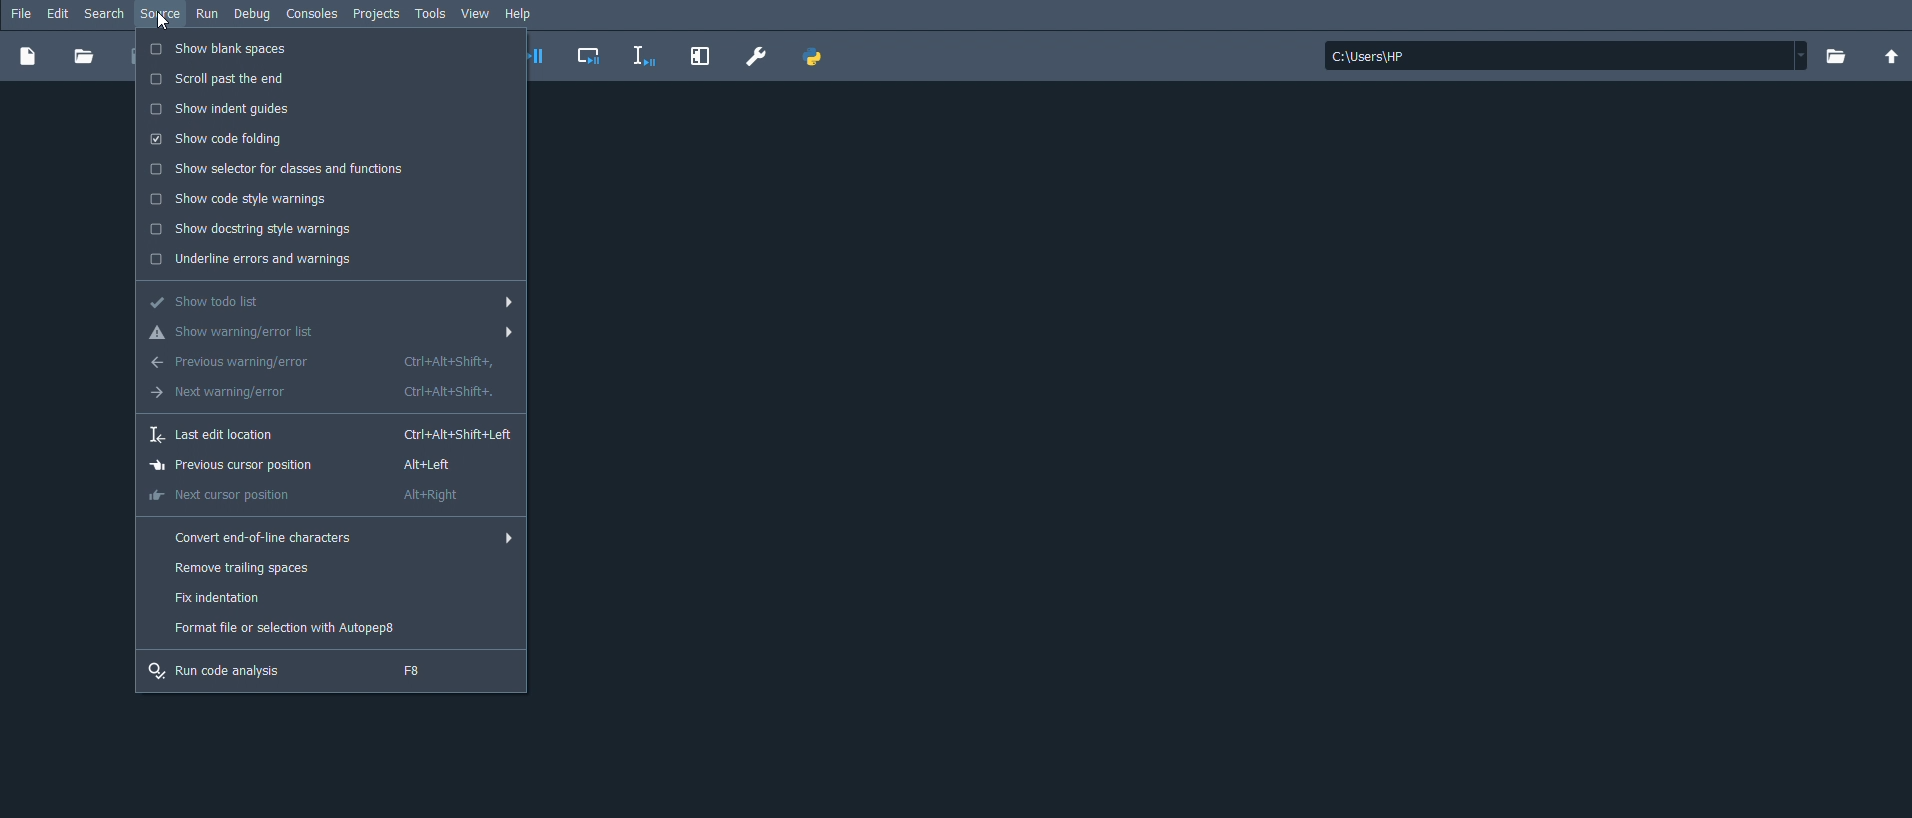 This screenshot has height=818, width=1912. What do you see at coordinates (522, 15) in the screenshot?
I see `Help` at bounding box center [522, 15].